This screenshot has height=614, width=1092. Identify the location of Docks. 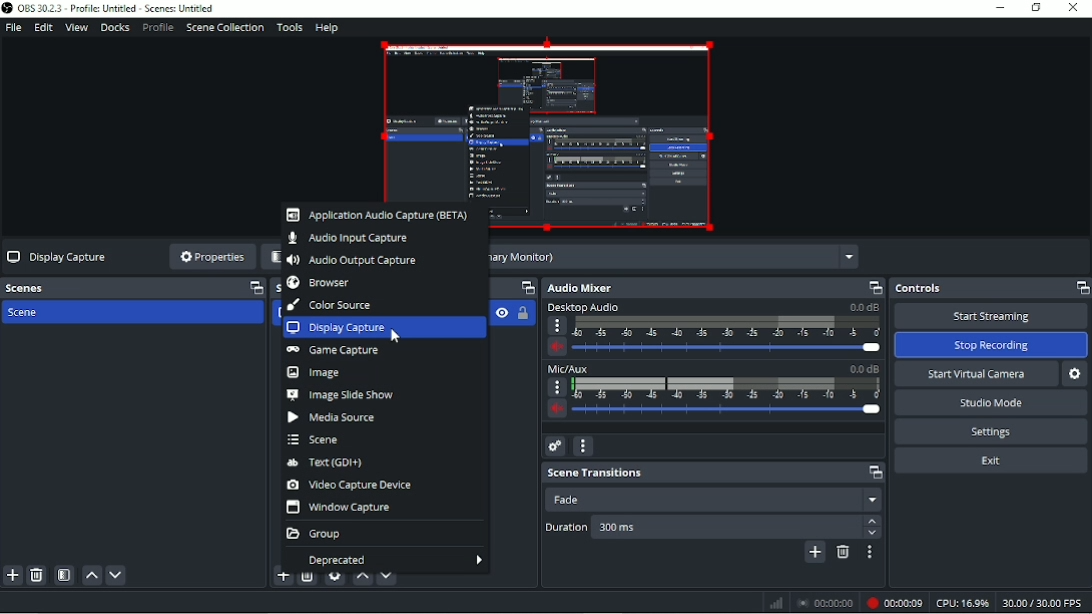
(114, 28).